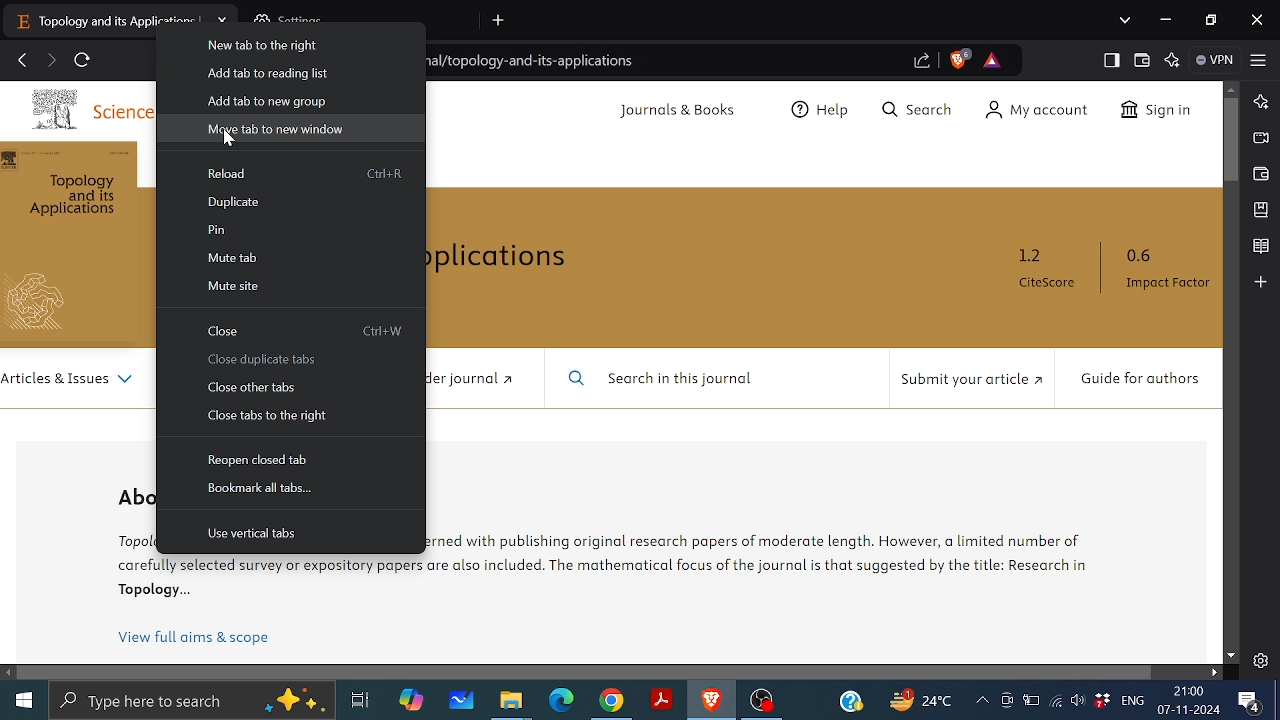  What do you see at coordinates (612, 703) in the screenshot?
I see `Chorme` at bounding box center [612, 703].